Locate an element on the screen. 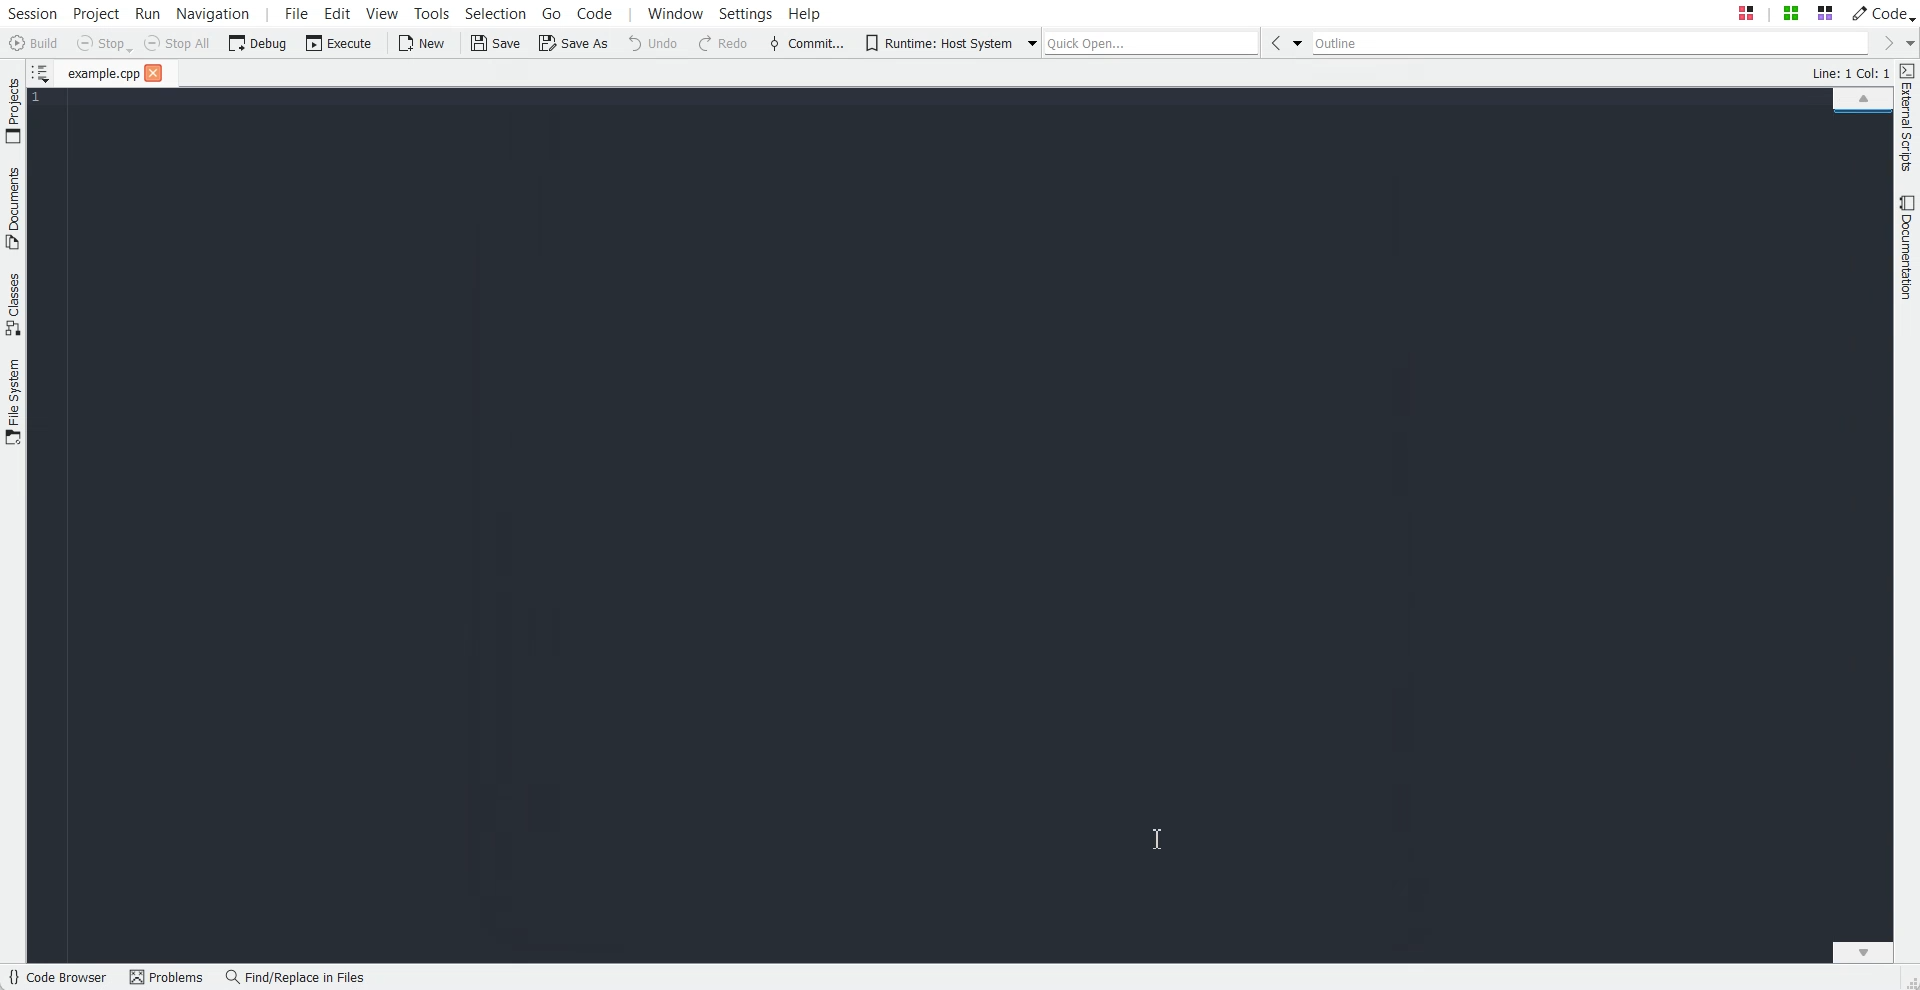 The height and width of the screenshot is (990, 1920). Redo is located at coordinates (727, 43).